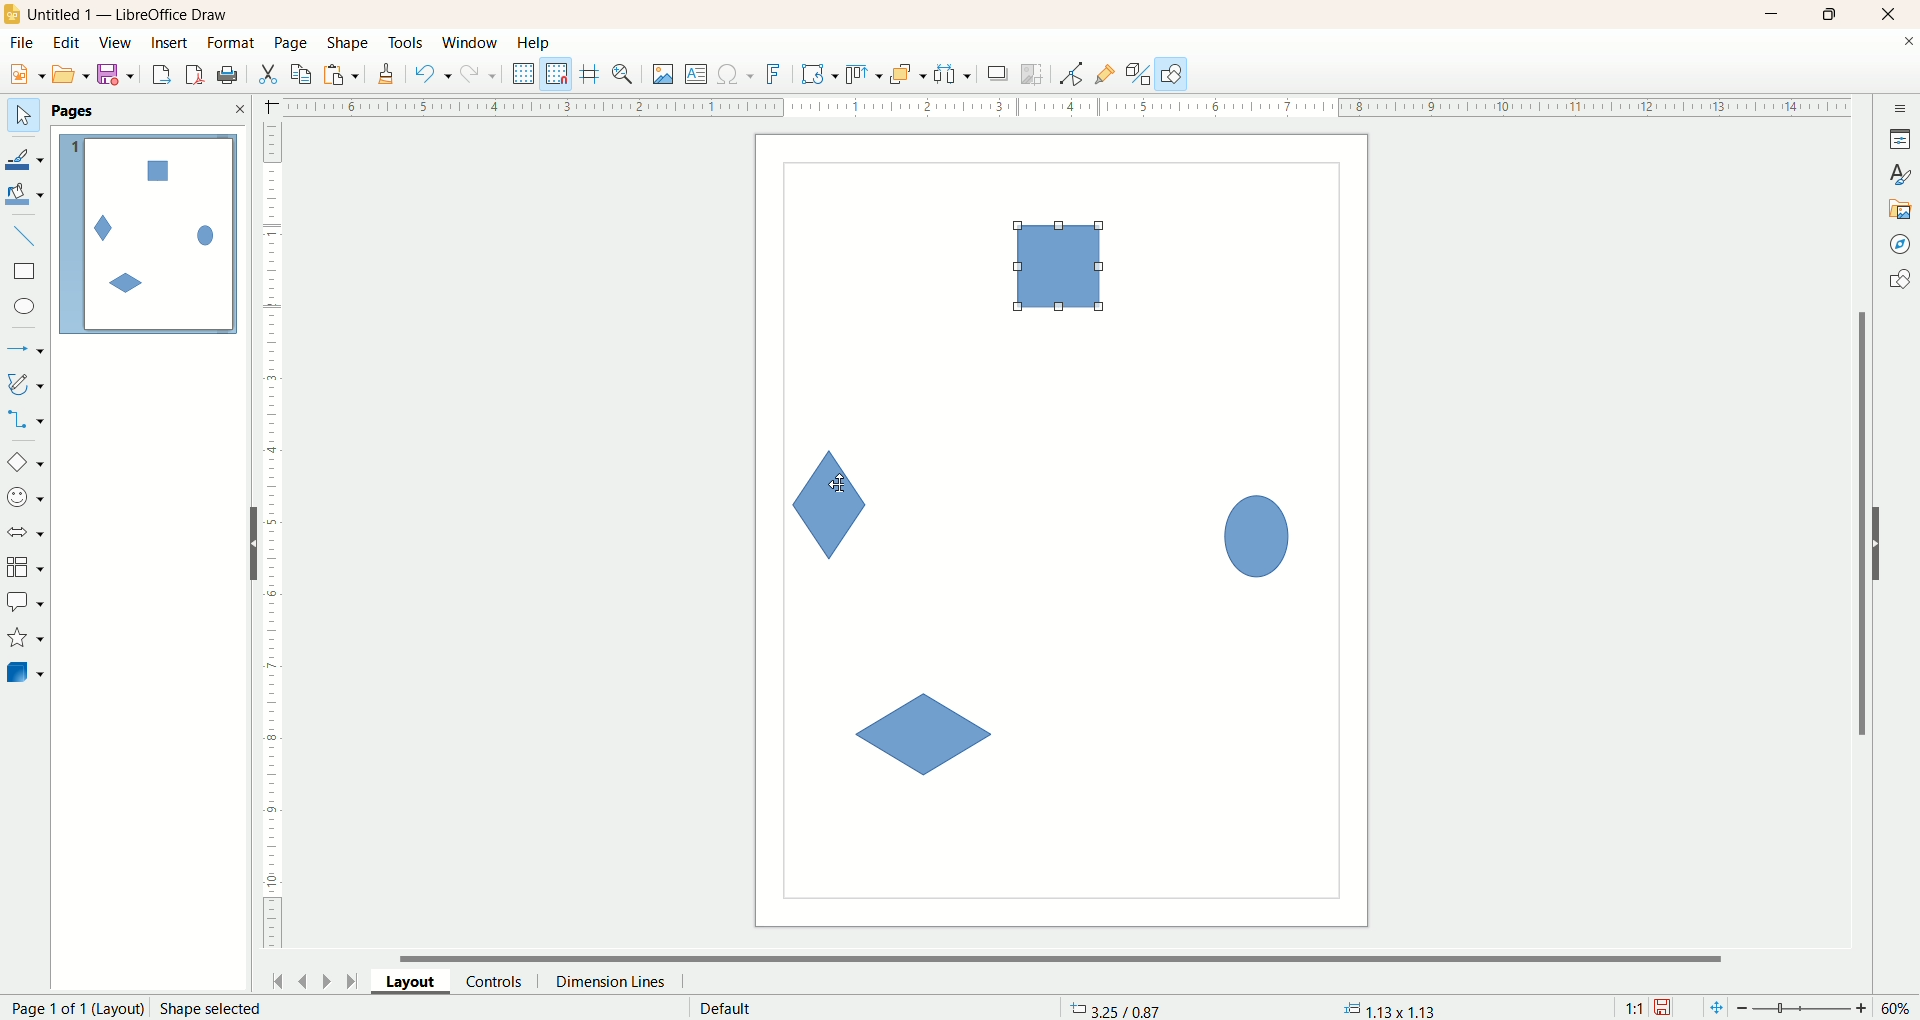 This screenshot has width=1920, height=1020. Describe the element at coordinates (1893, 15) in the screenshot. I see `close` at that location.